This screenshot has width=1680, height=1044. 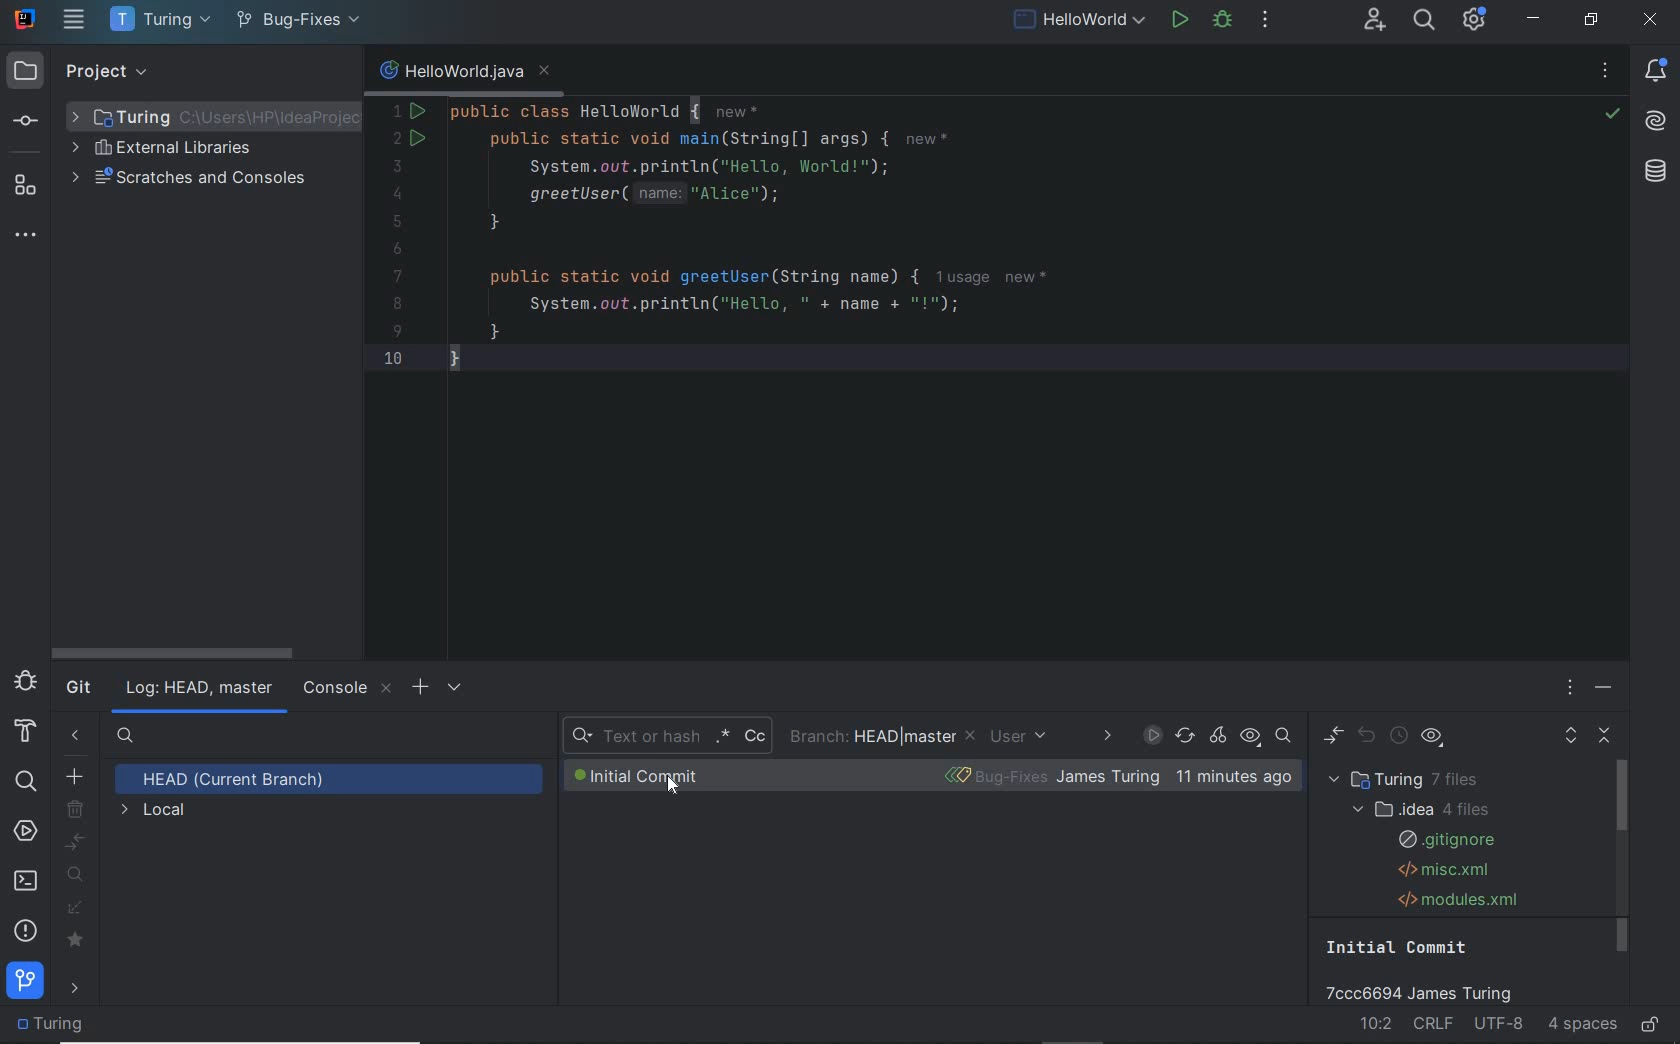 What do you see at coordinates (1623, 858) in the screenshot?
I see `scrollbar` at bounding box center [1623, 858].